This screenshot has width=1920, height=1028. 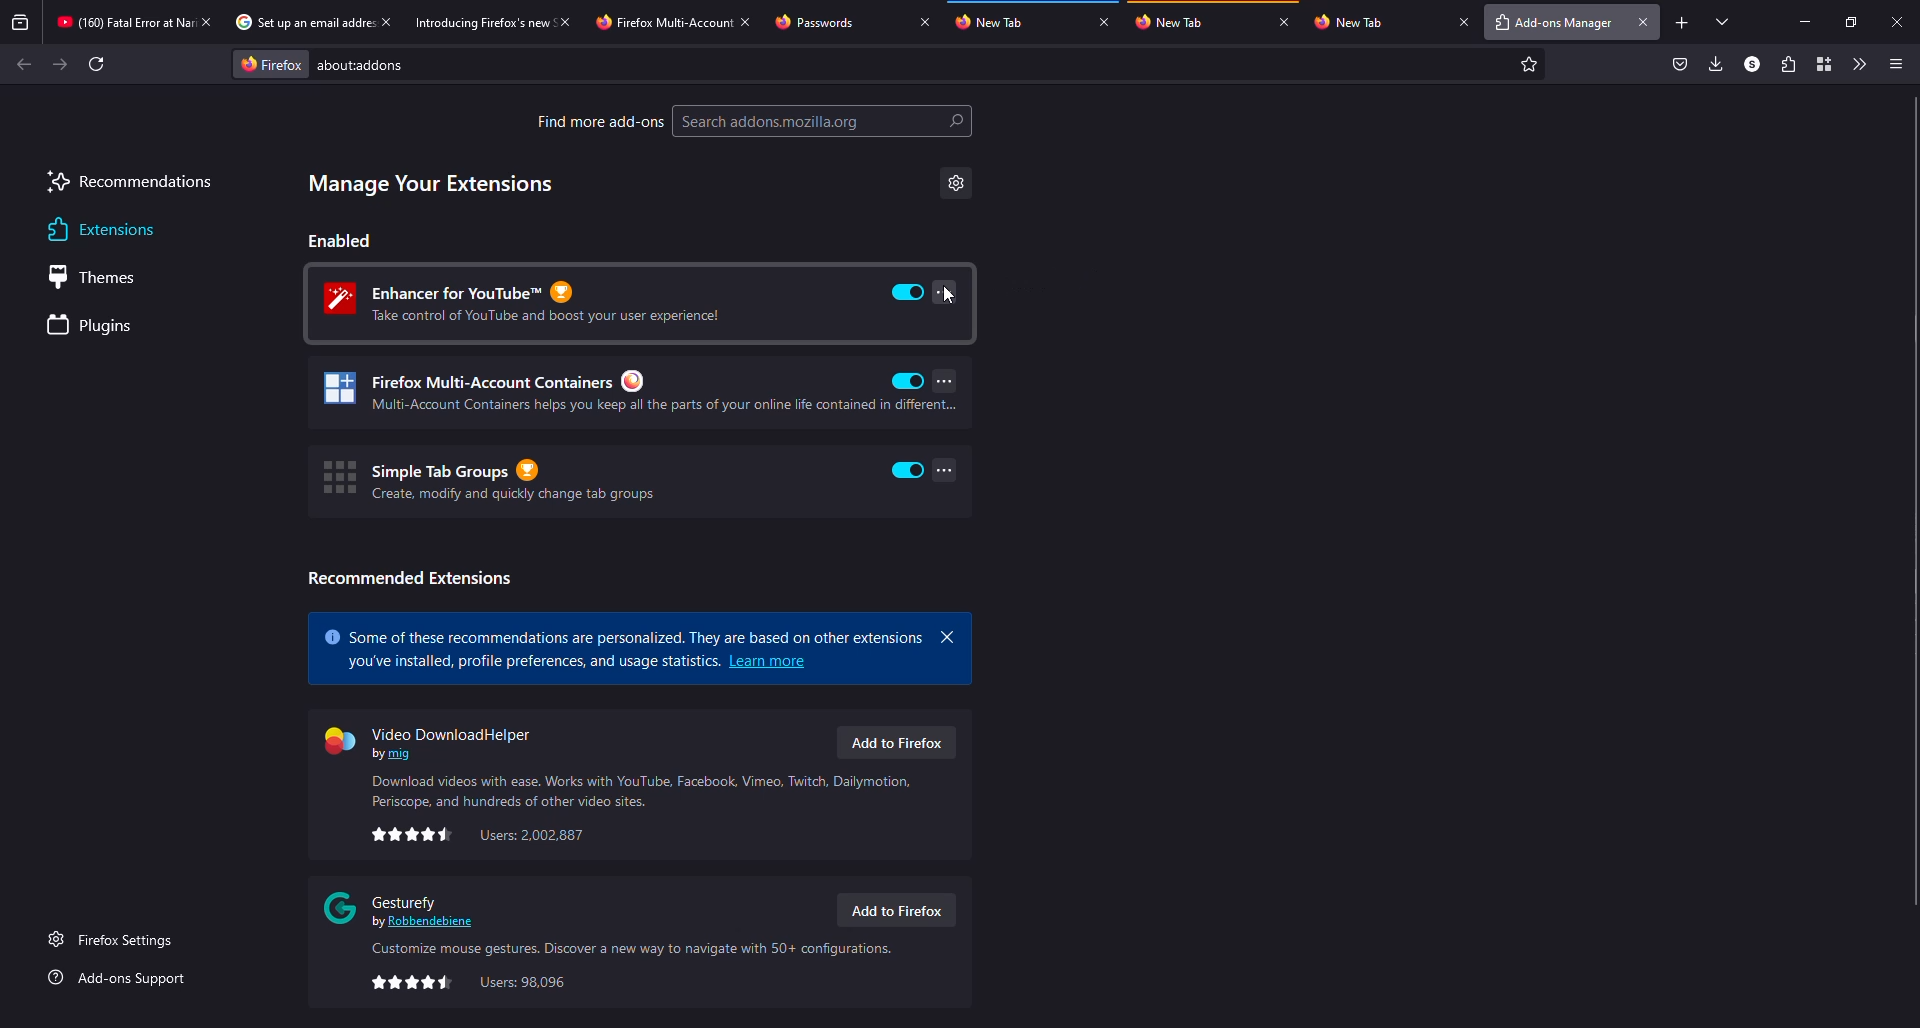 What do you see at coordinates (1284, 21) in the screenshot?
I see `close` at bounding box center [1284, 21].